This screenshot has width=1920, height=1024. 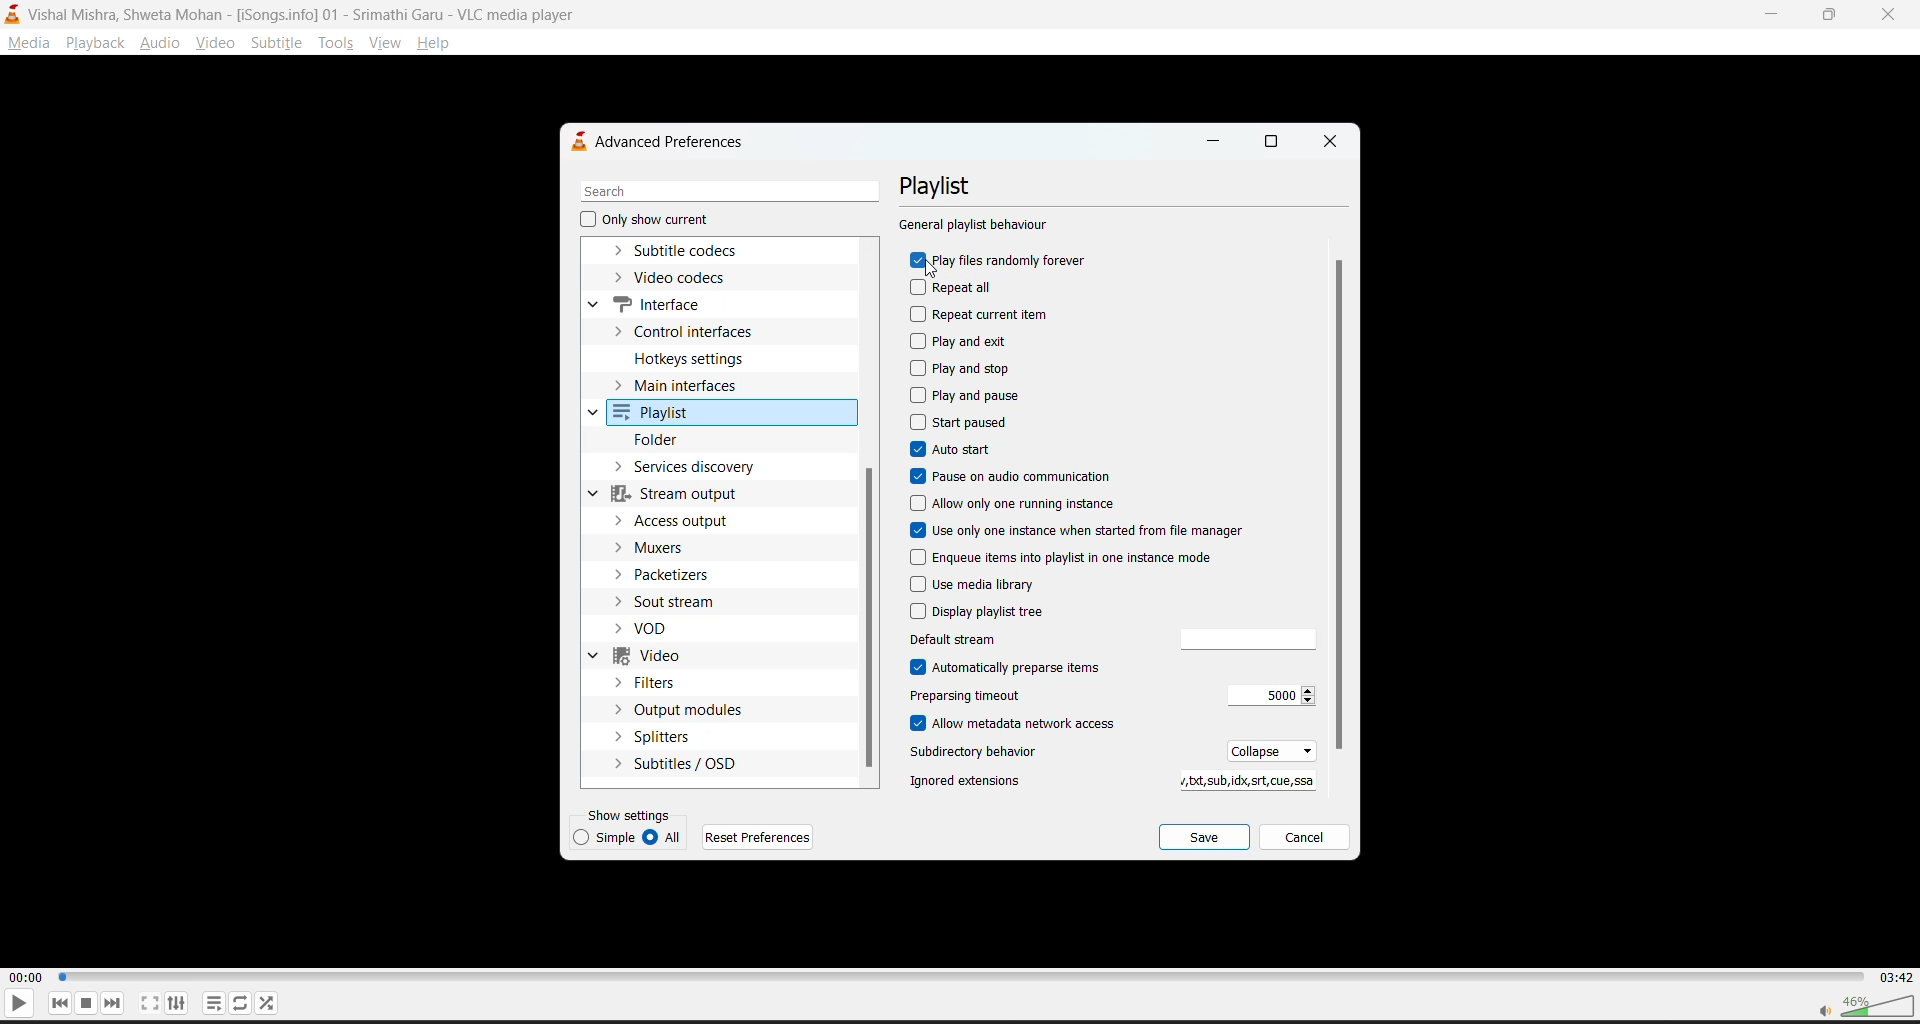 What do you see at coordinates (684, 279) in the screenshot?
I see `video codecs` at bounding box center [684, 279].